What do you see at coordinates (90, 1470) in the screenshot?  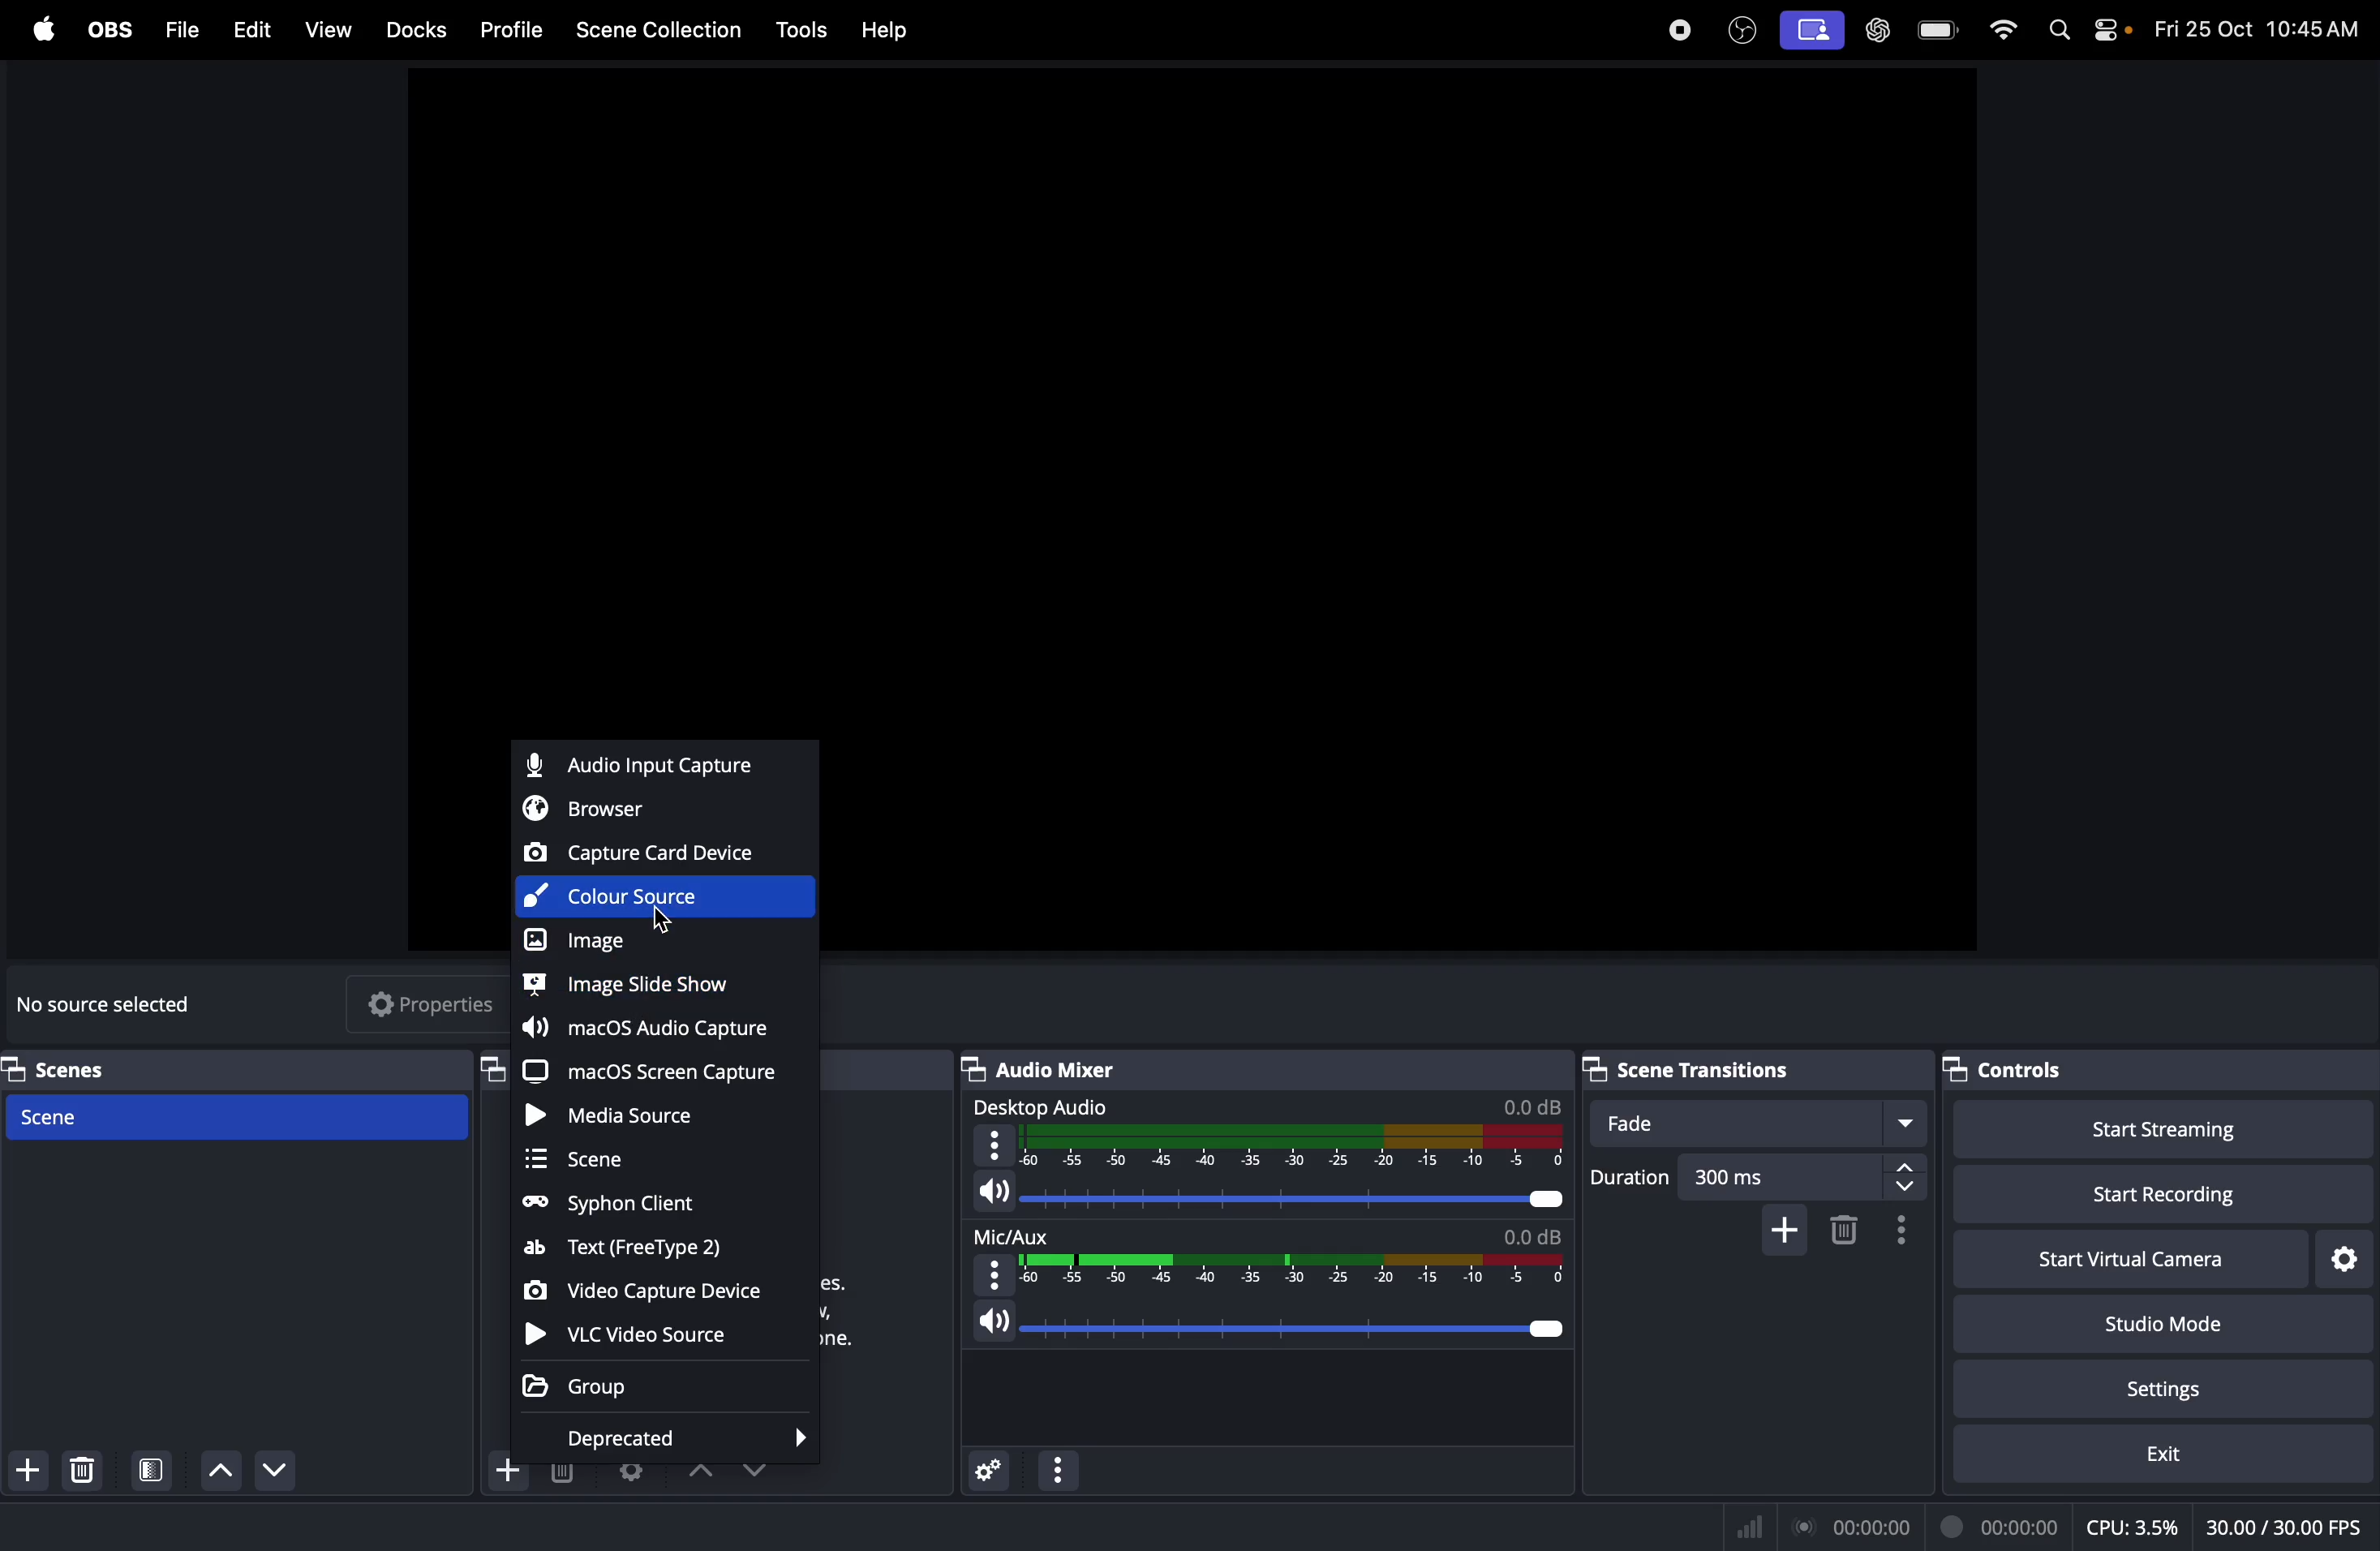 I see `delete` at bounding box center [90, 1470].